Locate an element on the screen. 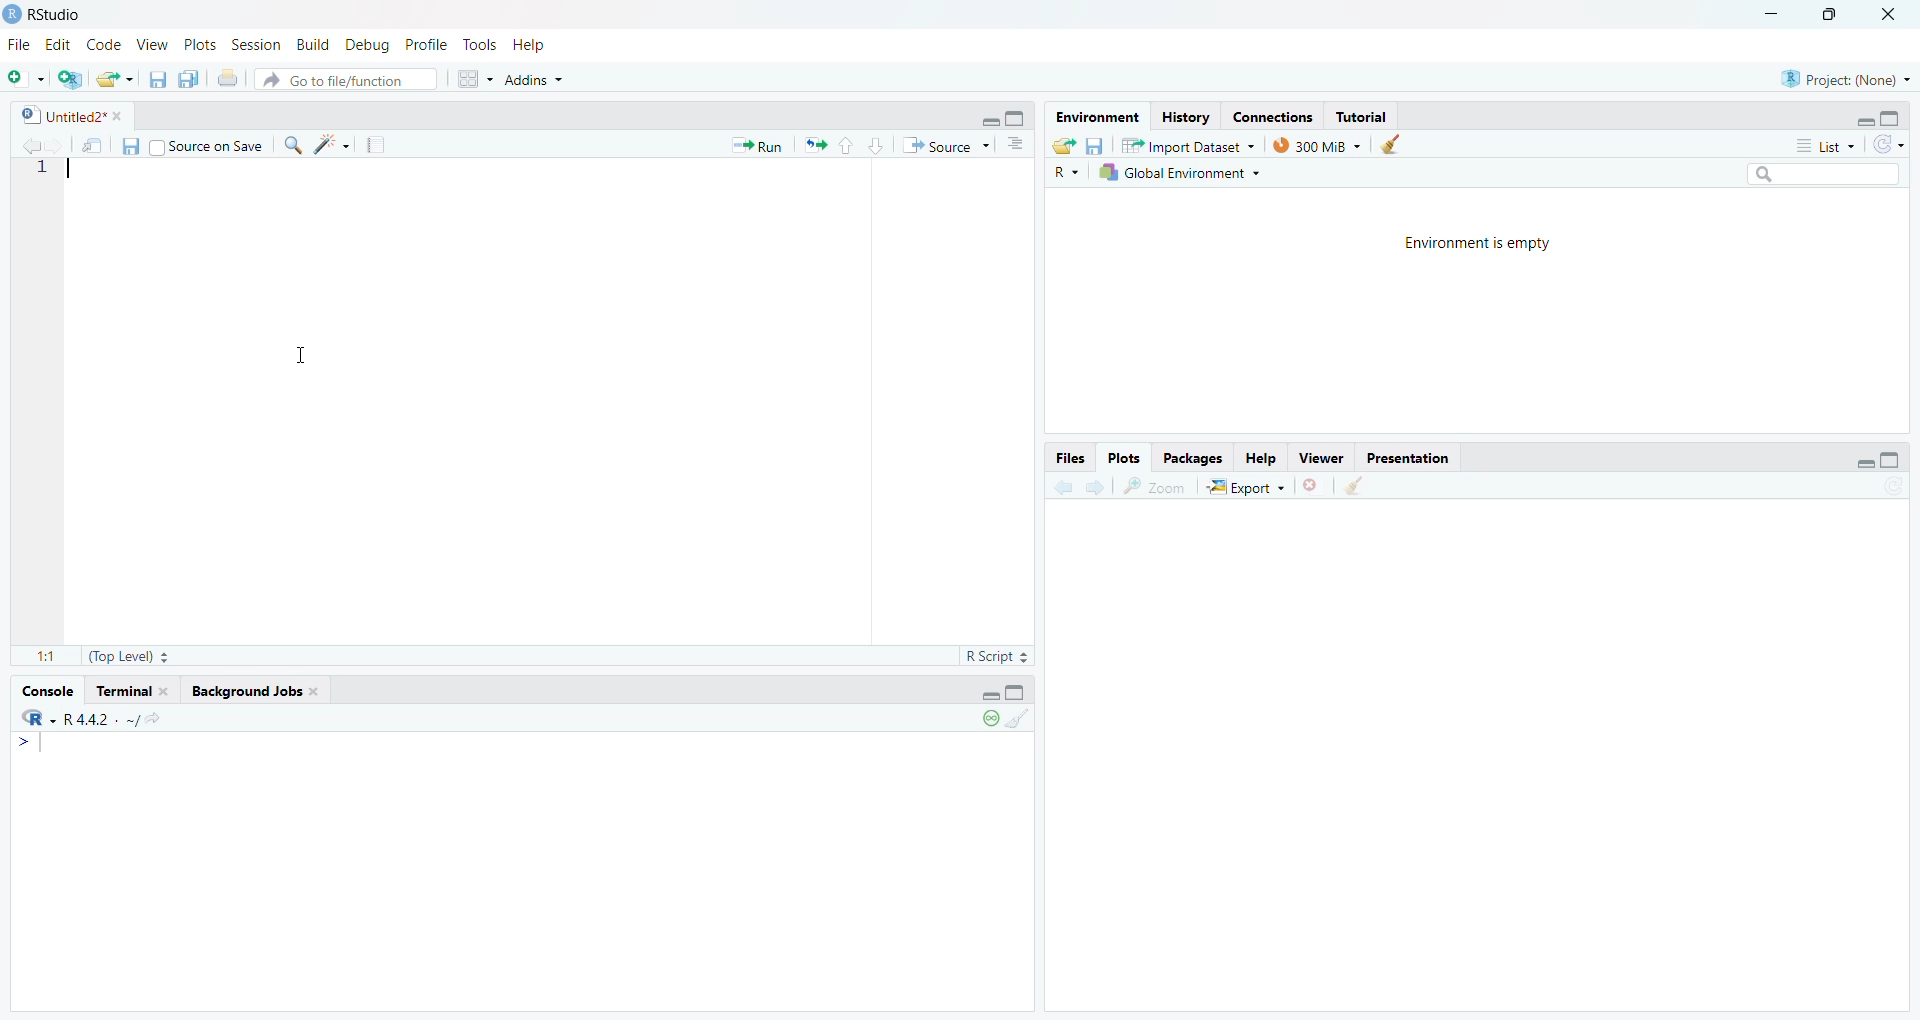 The image size is (1920, 1020). Environment is empty is located at coordinates (1471, 243).